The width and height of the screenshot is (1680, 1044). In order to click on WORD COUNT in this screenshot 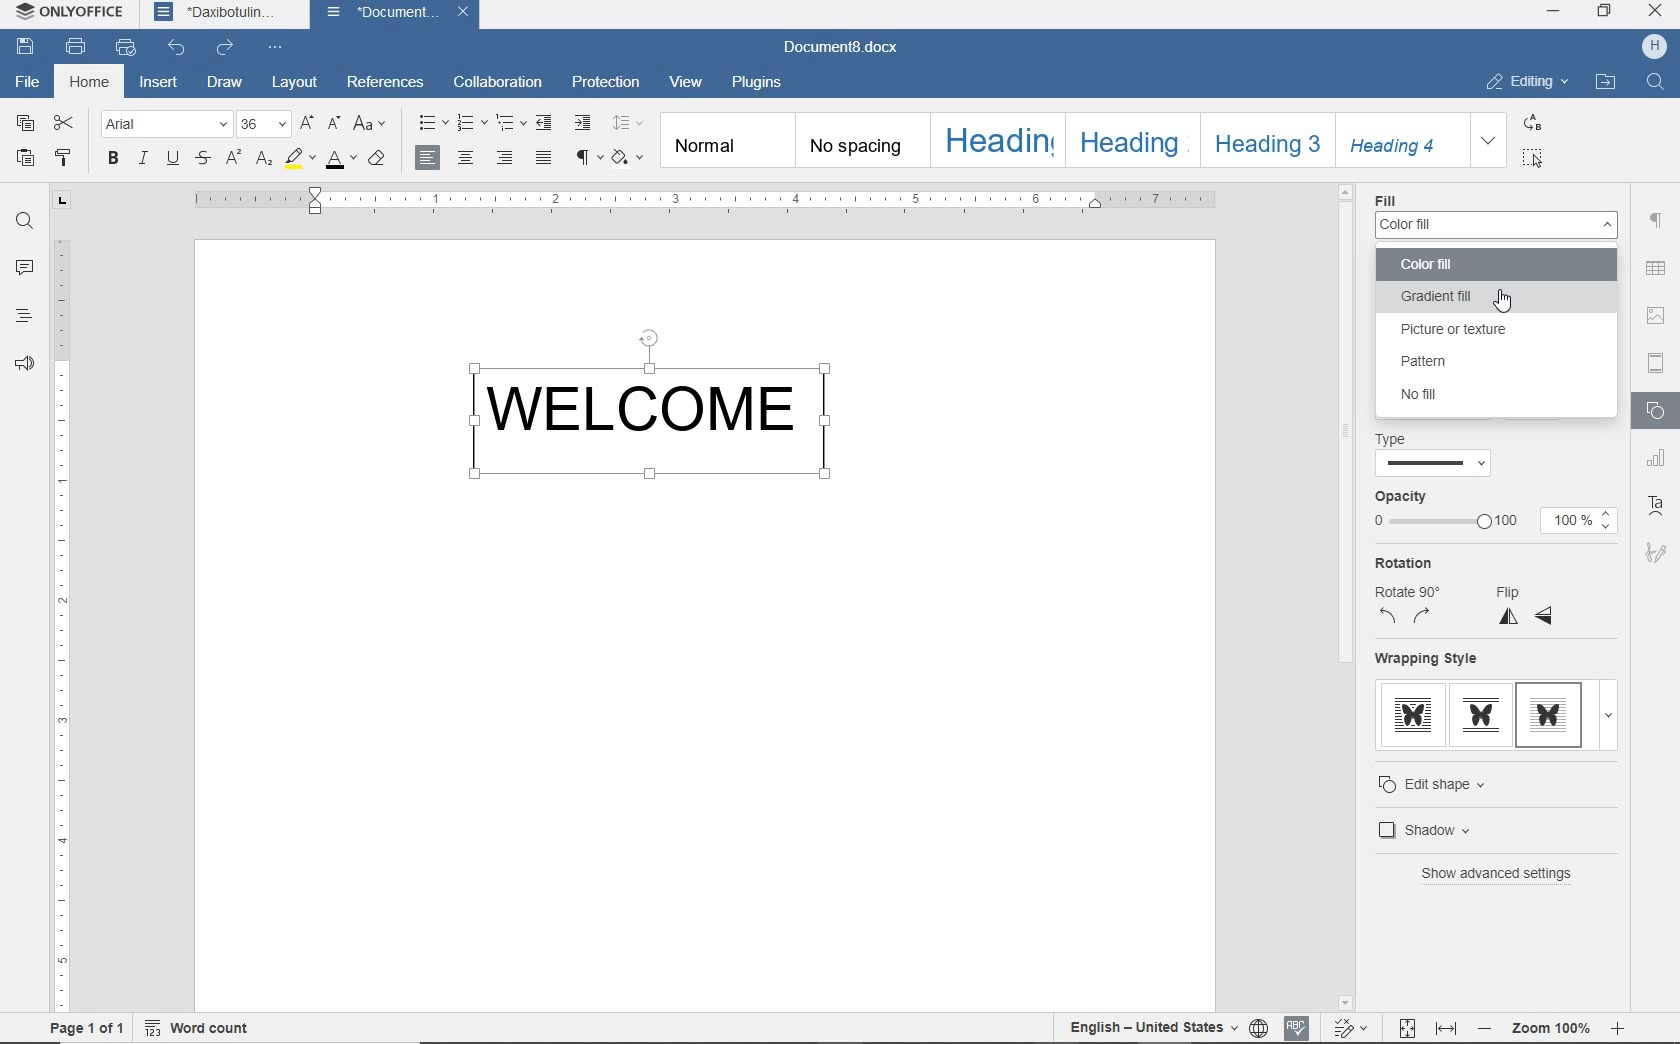, I will do `click(199, 1027)`.